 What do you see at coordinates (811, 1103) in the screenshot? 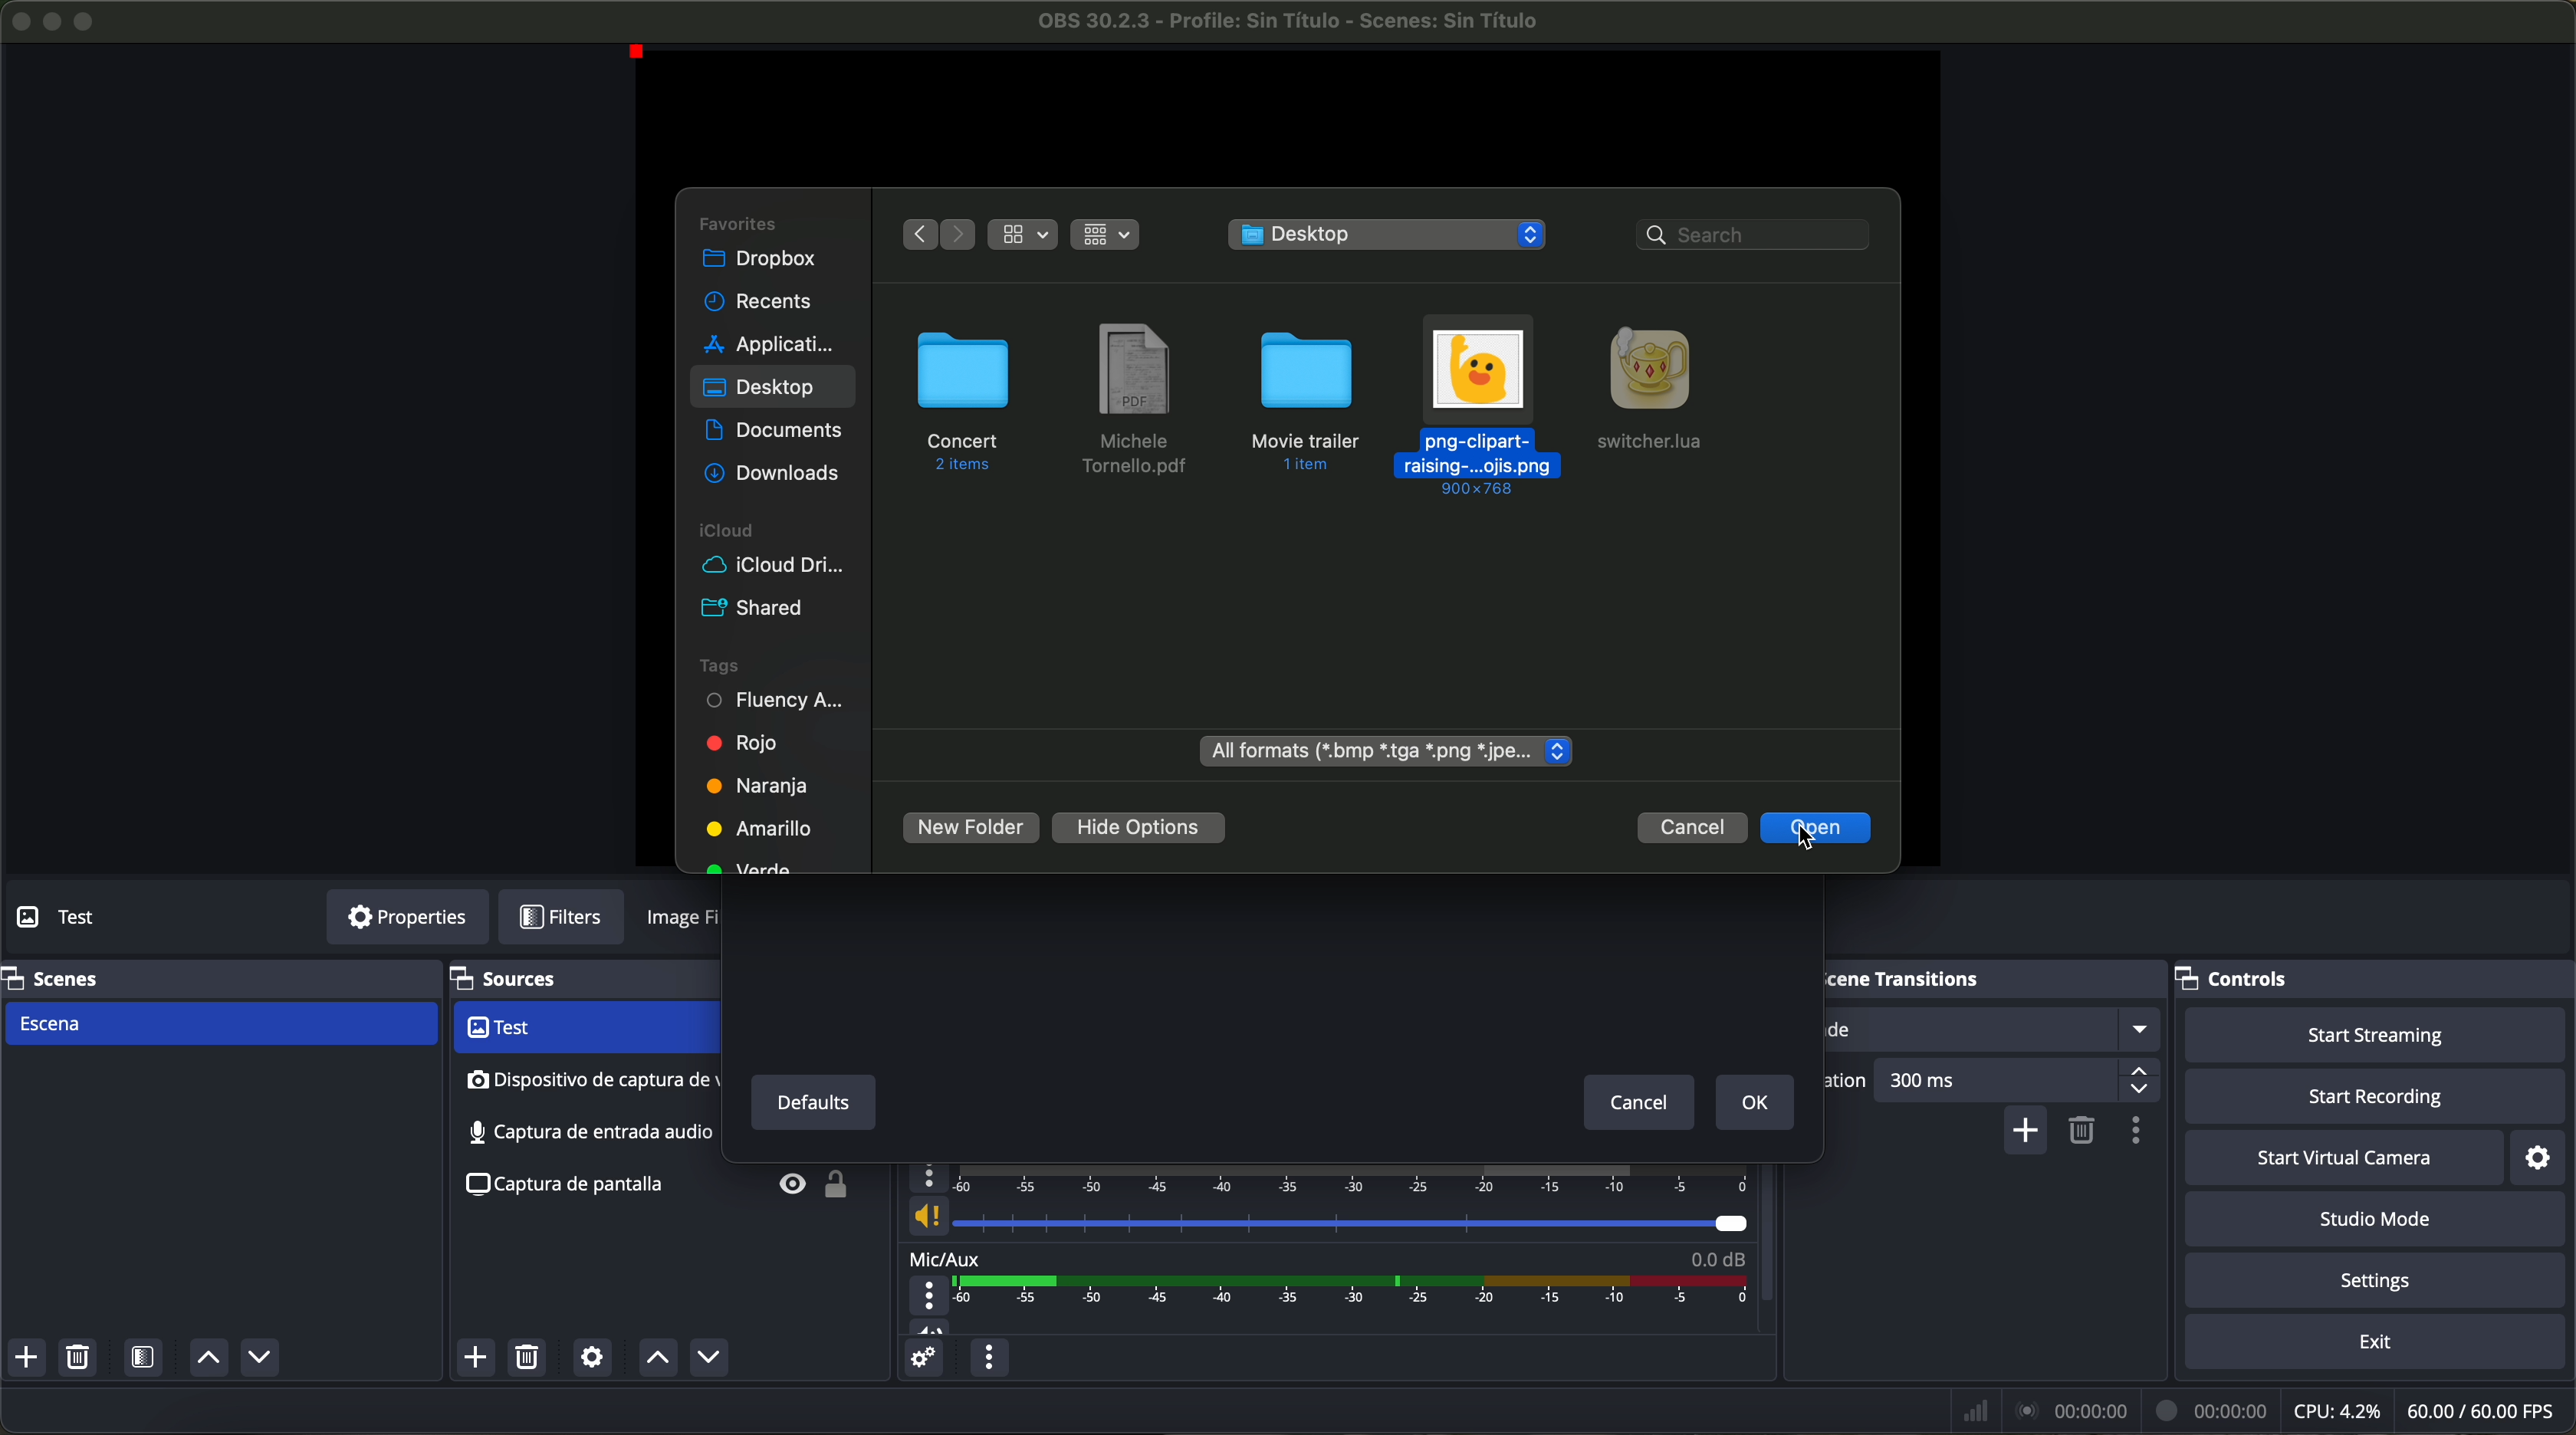
I see `defaults` at bounding box center [811, 1103].